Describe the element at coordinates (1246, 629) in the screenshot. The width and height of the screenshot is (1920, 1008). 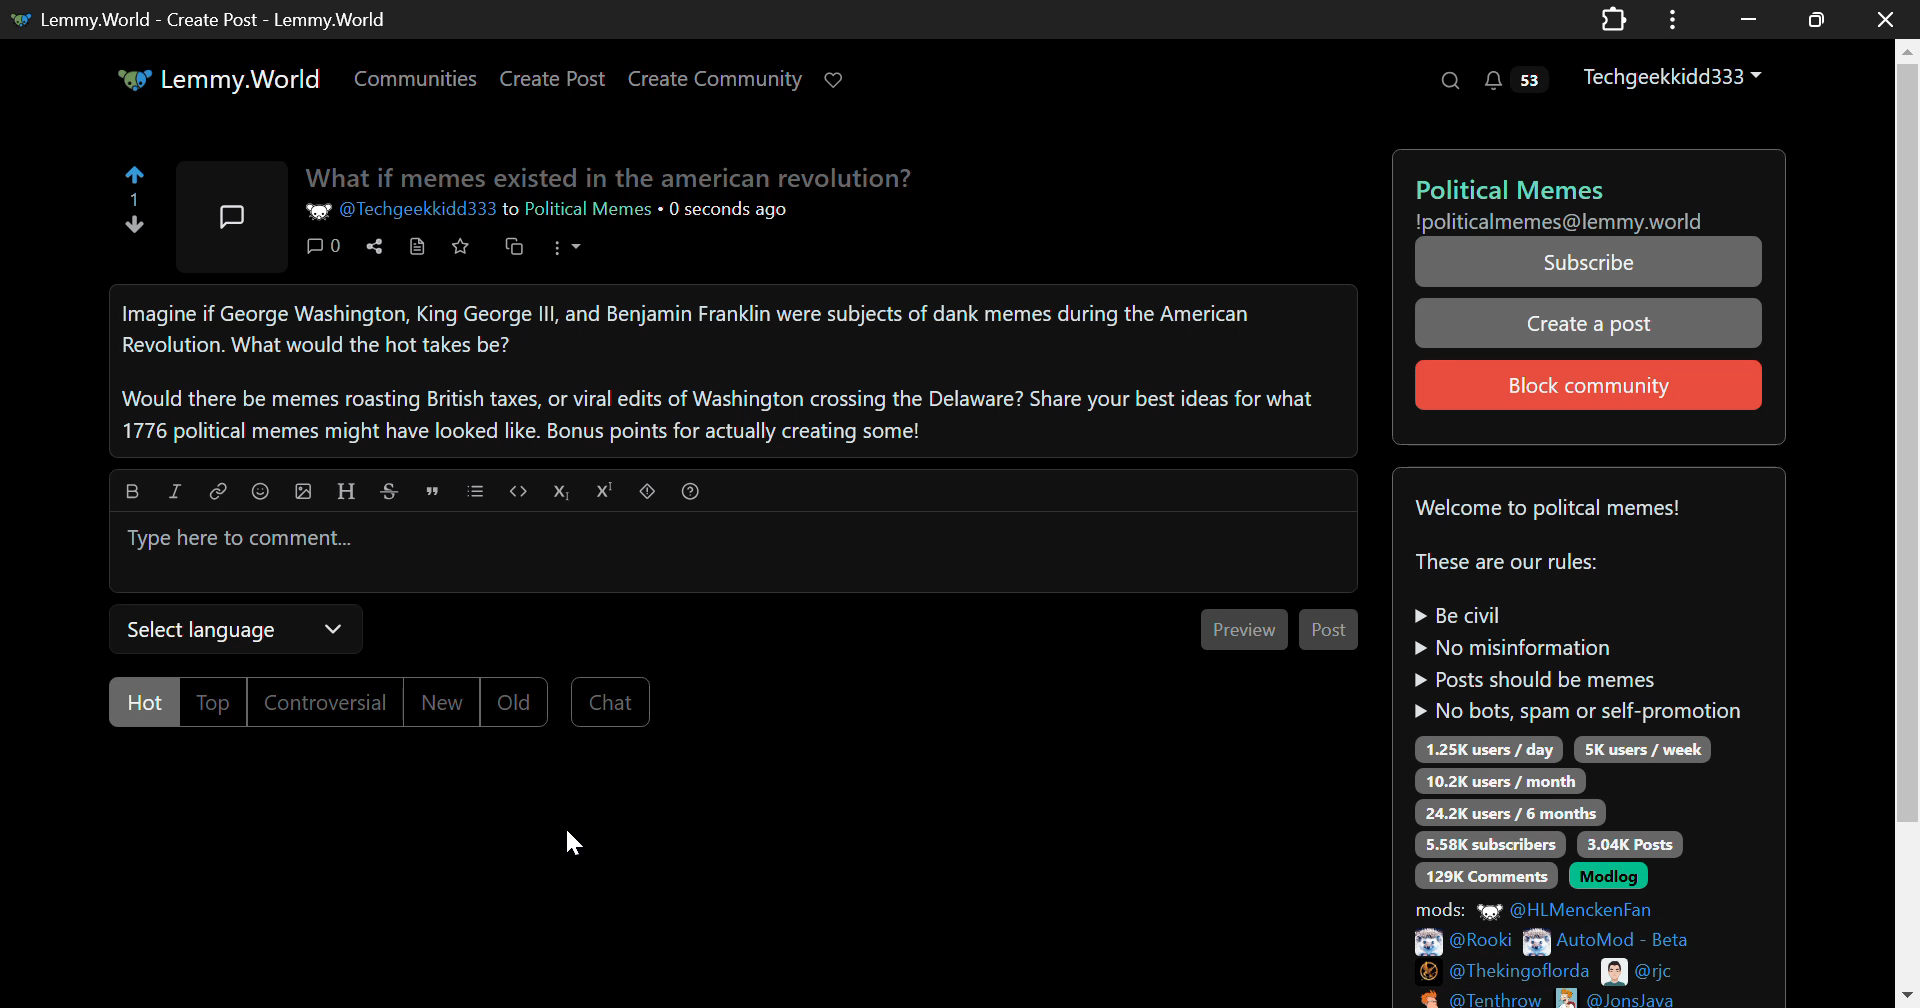
I see `Comment Preview Button` at that location.